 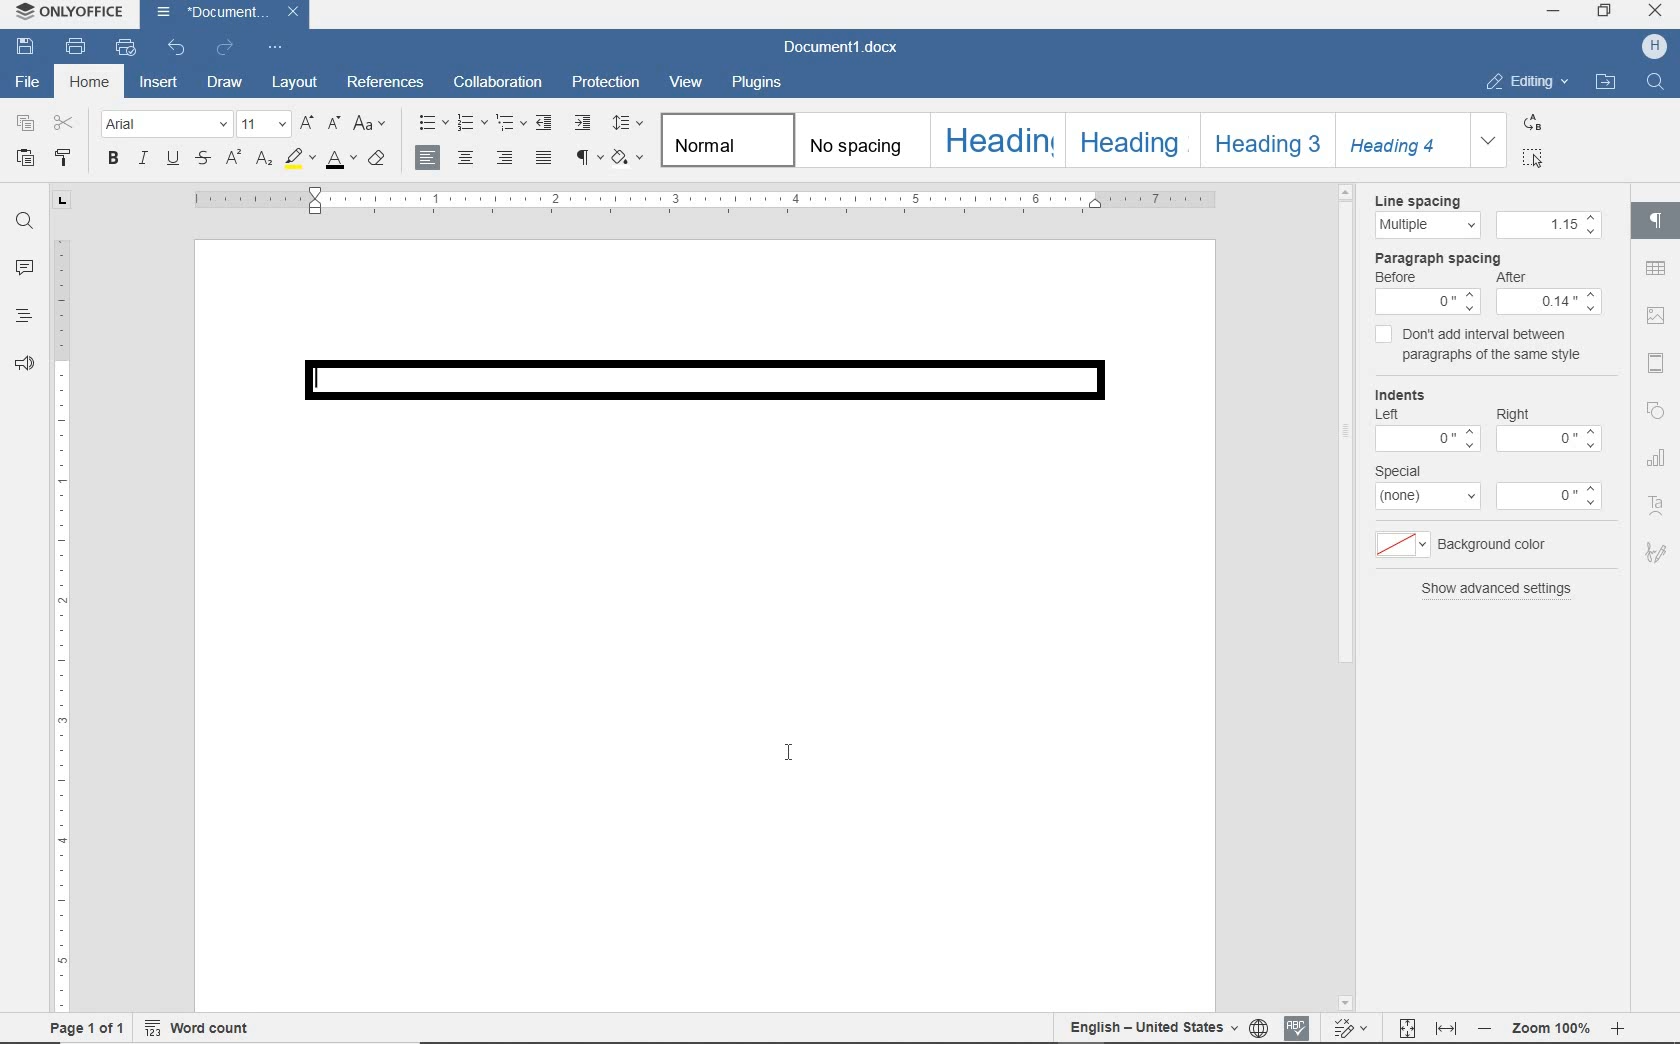 I want to click on Signature, so click(x=1659, y=555).